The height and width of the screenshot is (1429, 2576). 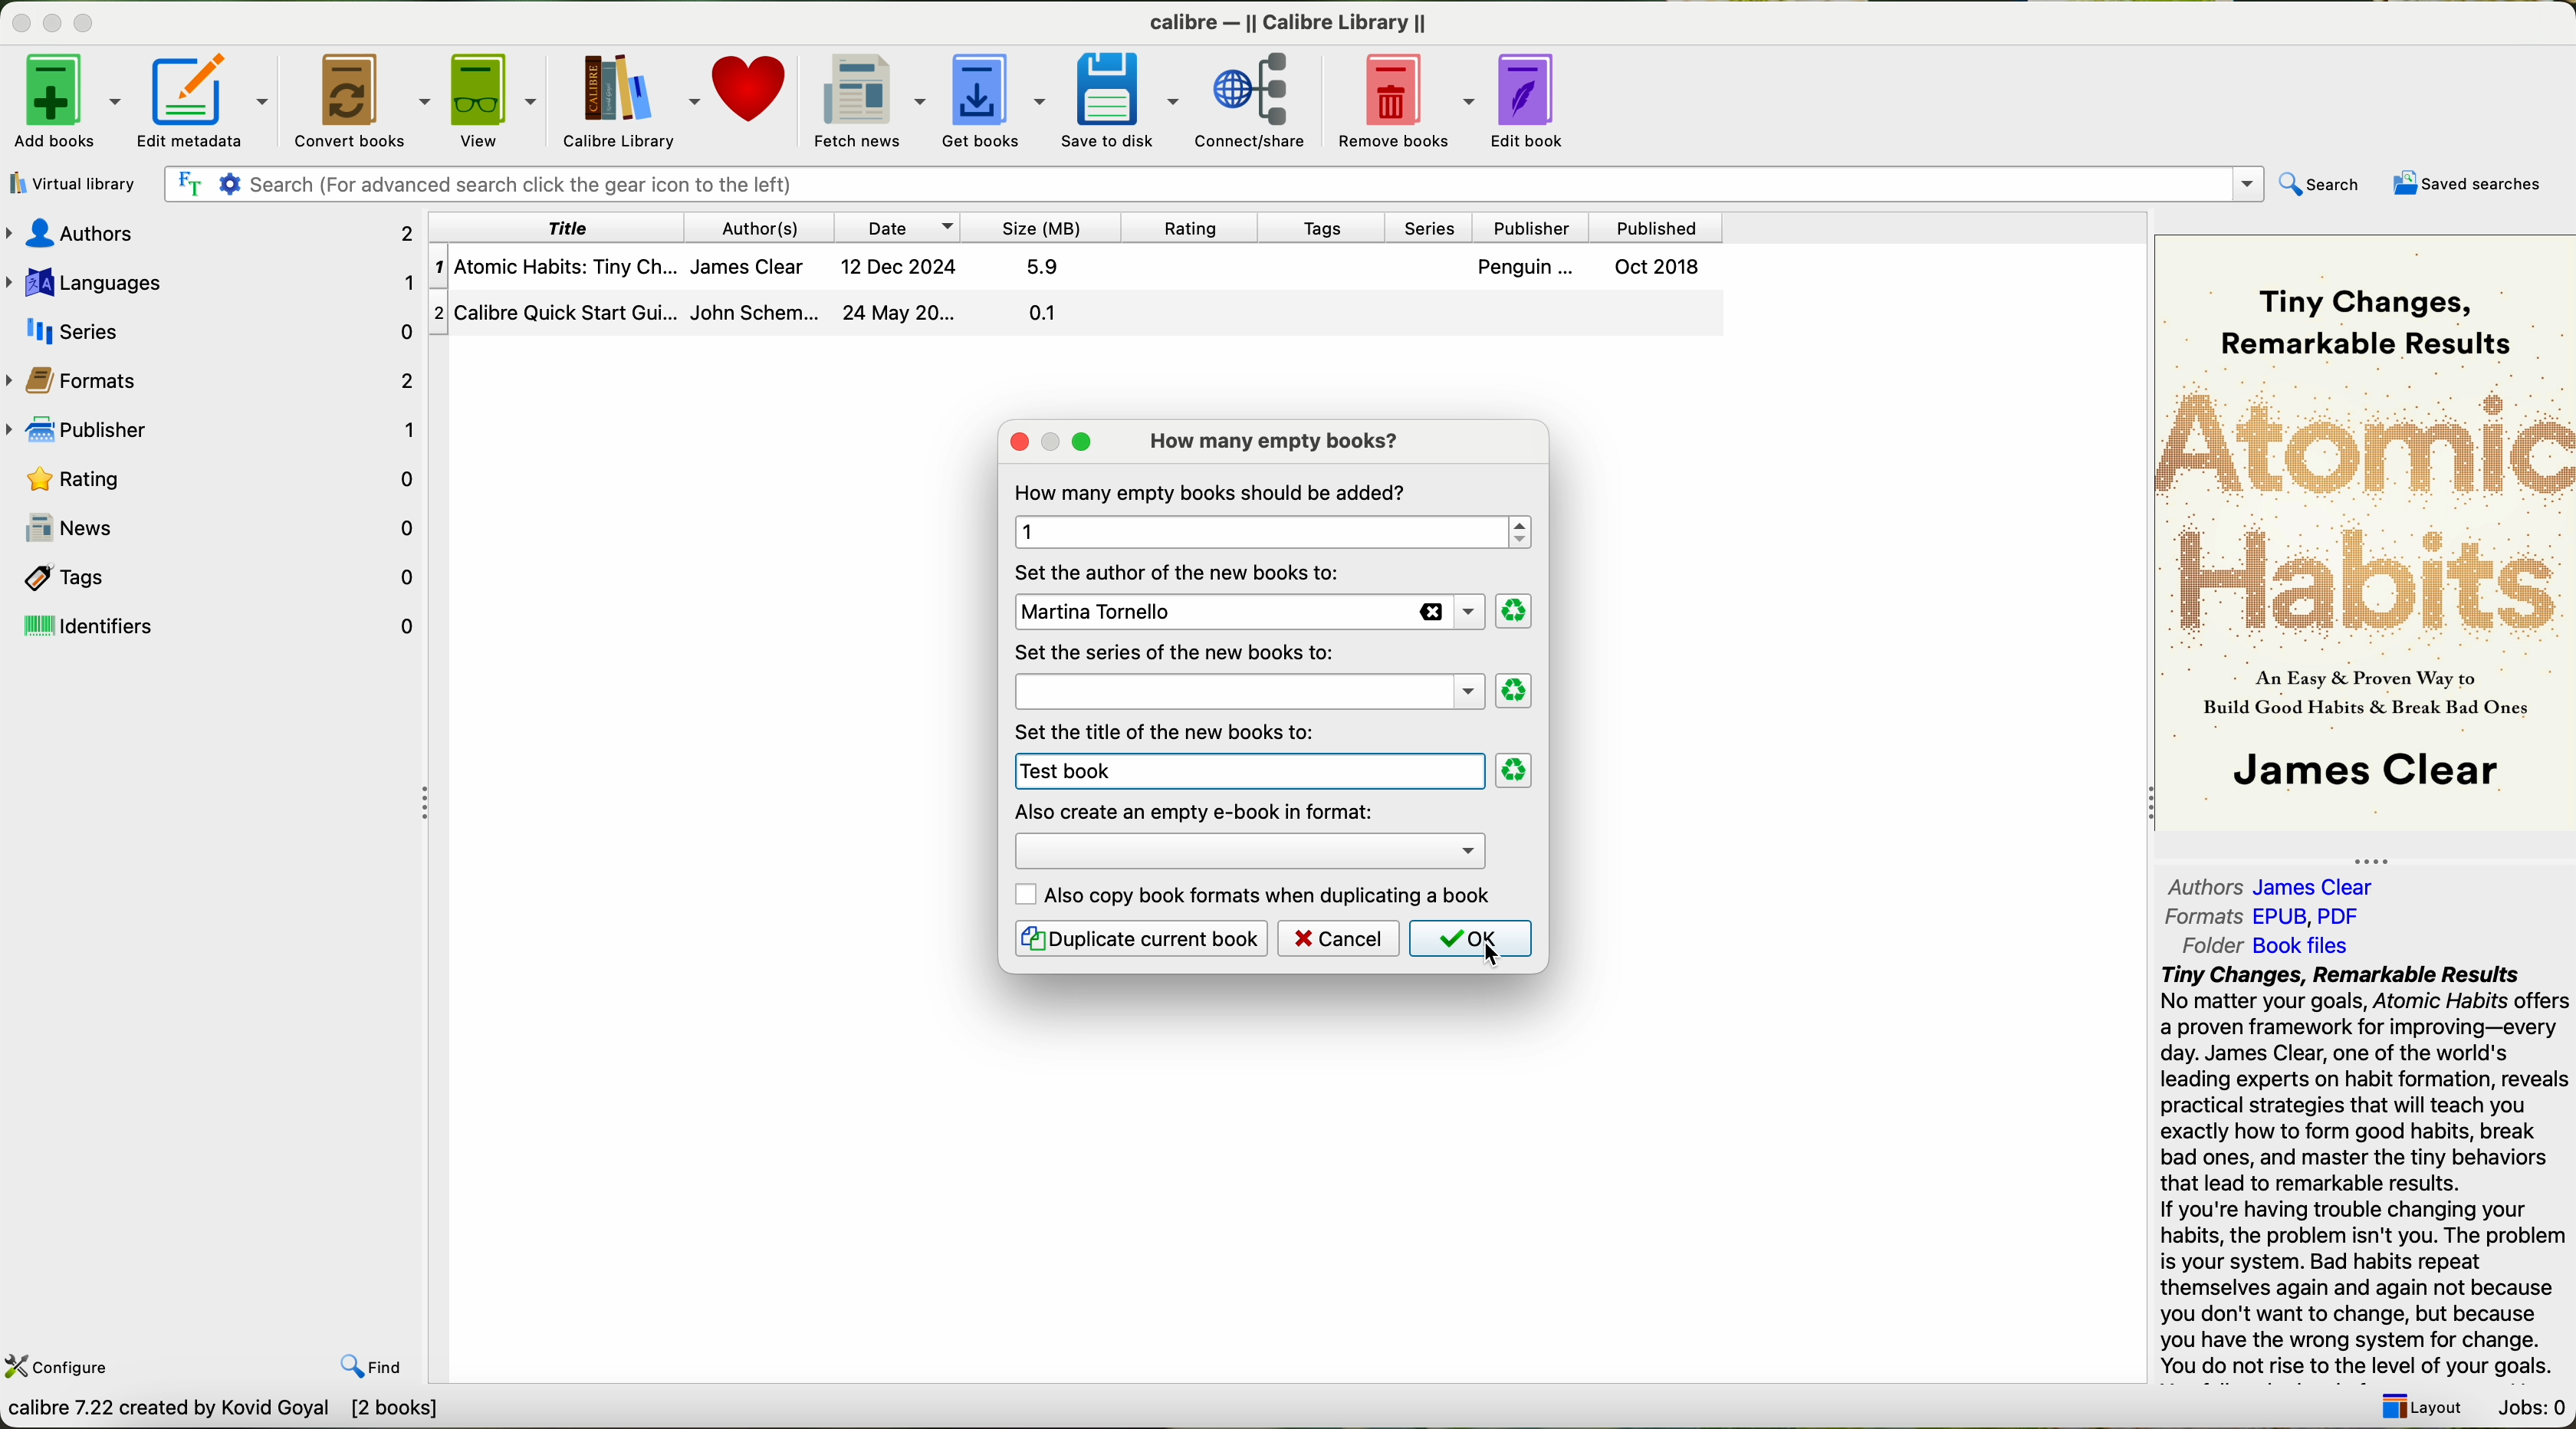 I want to click on second book, so click(x=1075, y=316).